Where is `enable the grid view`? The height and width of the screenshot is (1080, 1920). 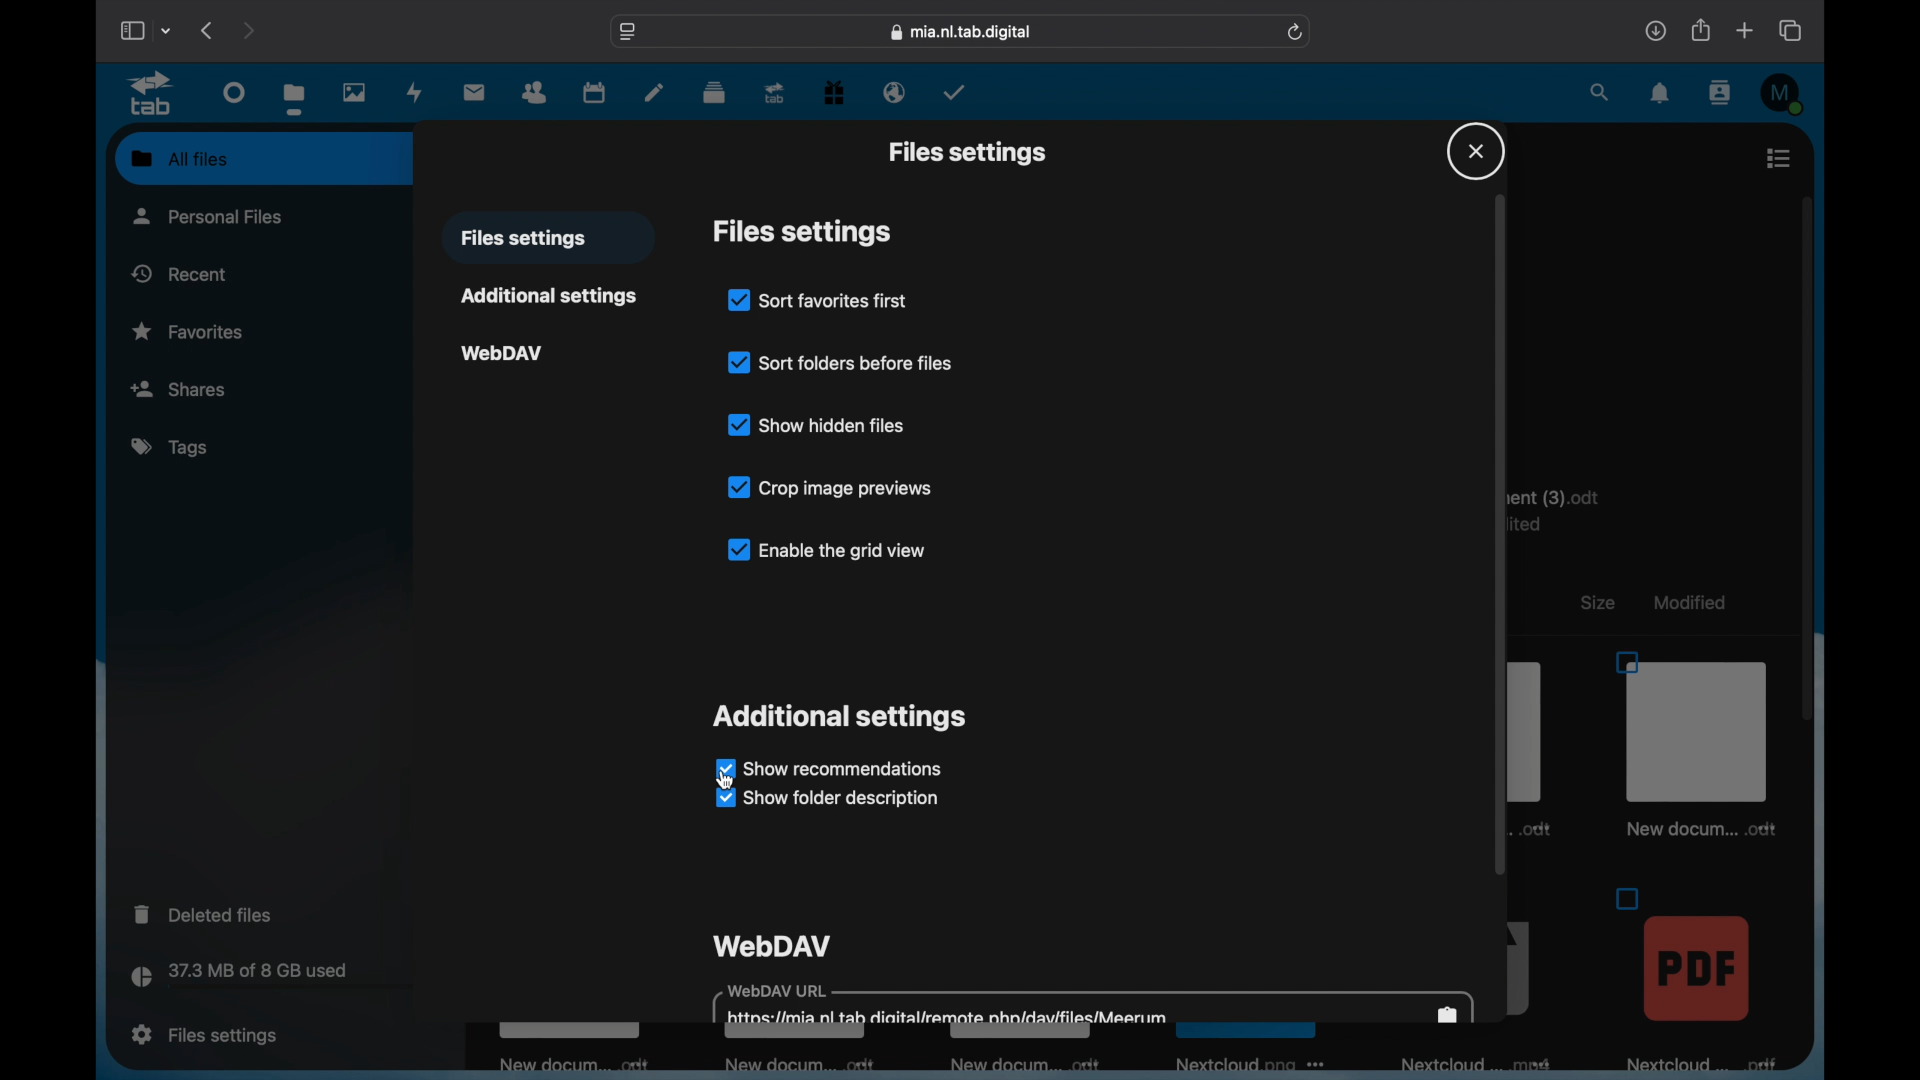 enable the grid view is located at coordinates (824, 549).